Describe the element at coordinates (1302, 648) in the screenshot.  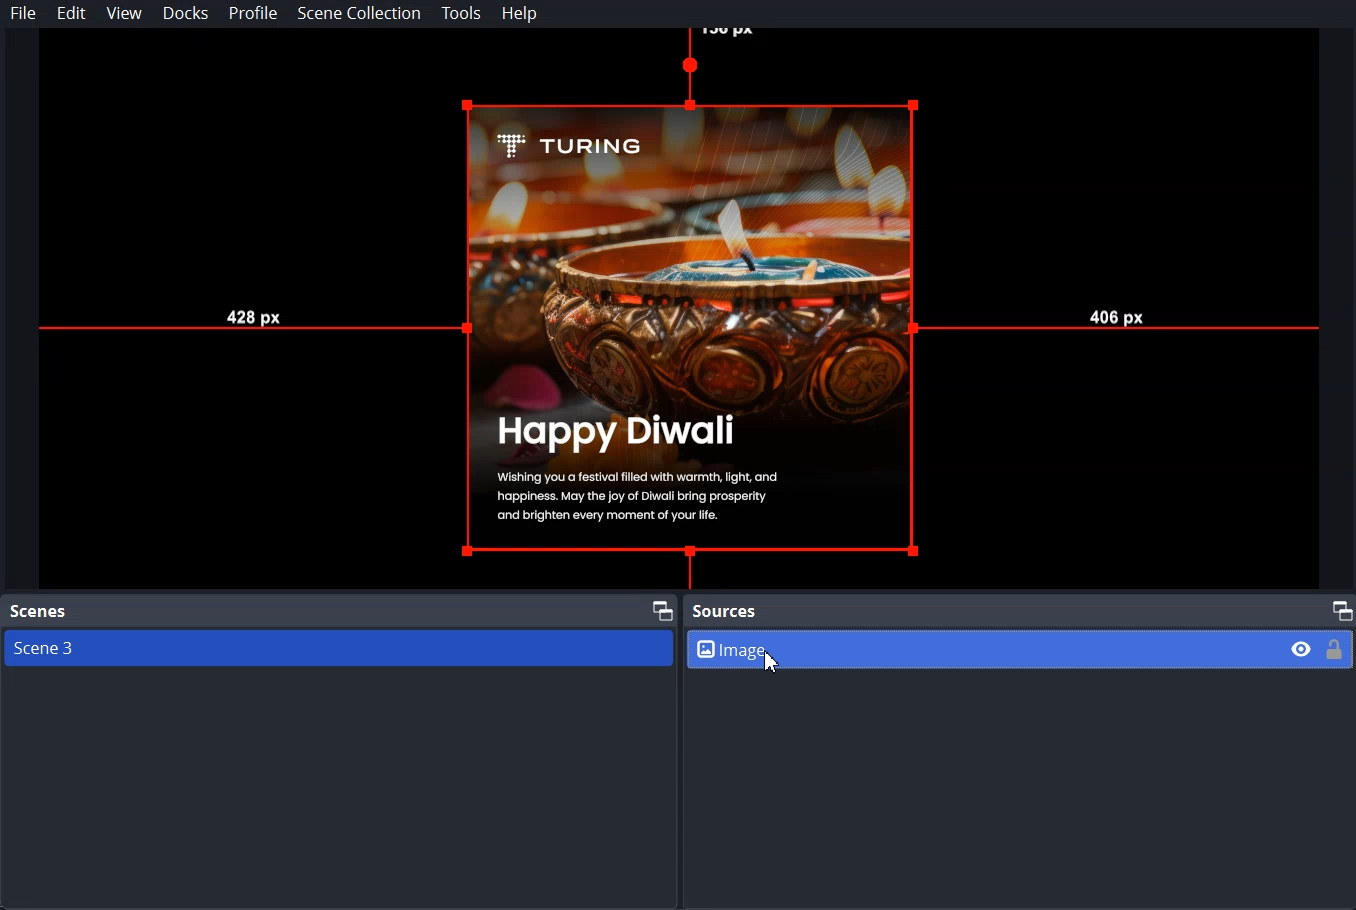
I see `Eye` at that location.